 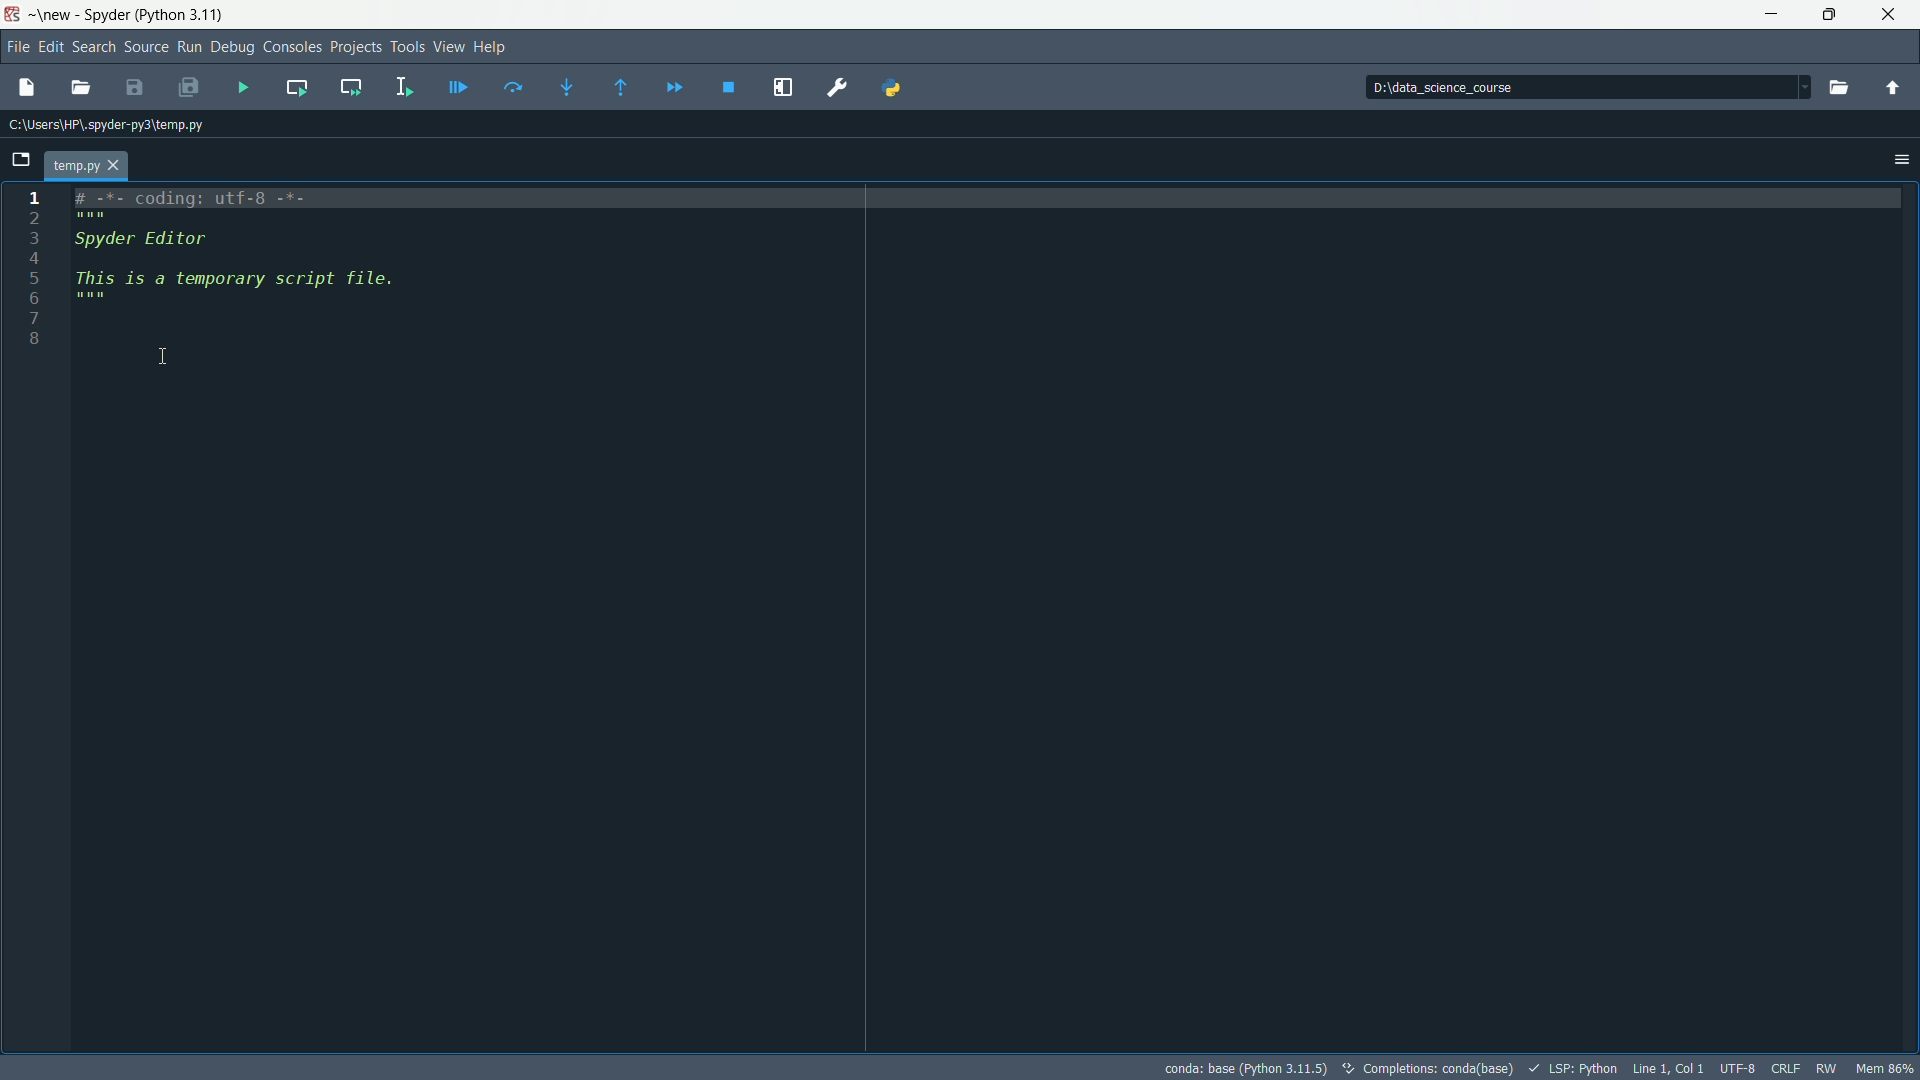 I want to click on cursor, so click(x=166, y=357).